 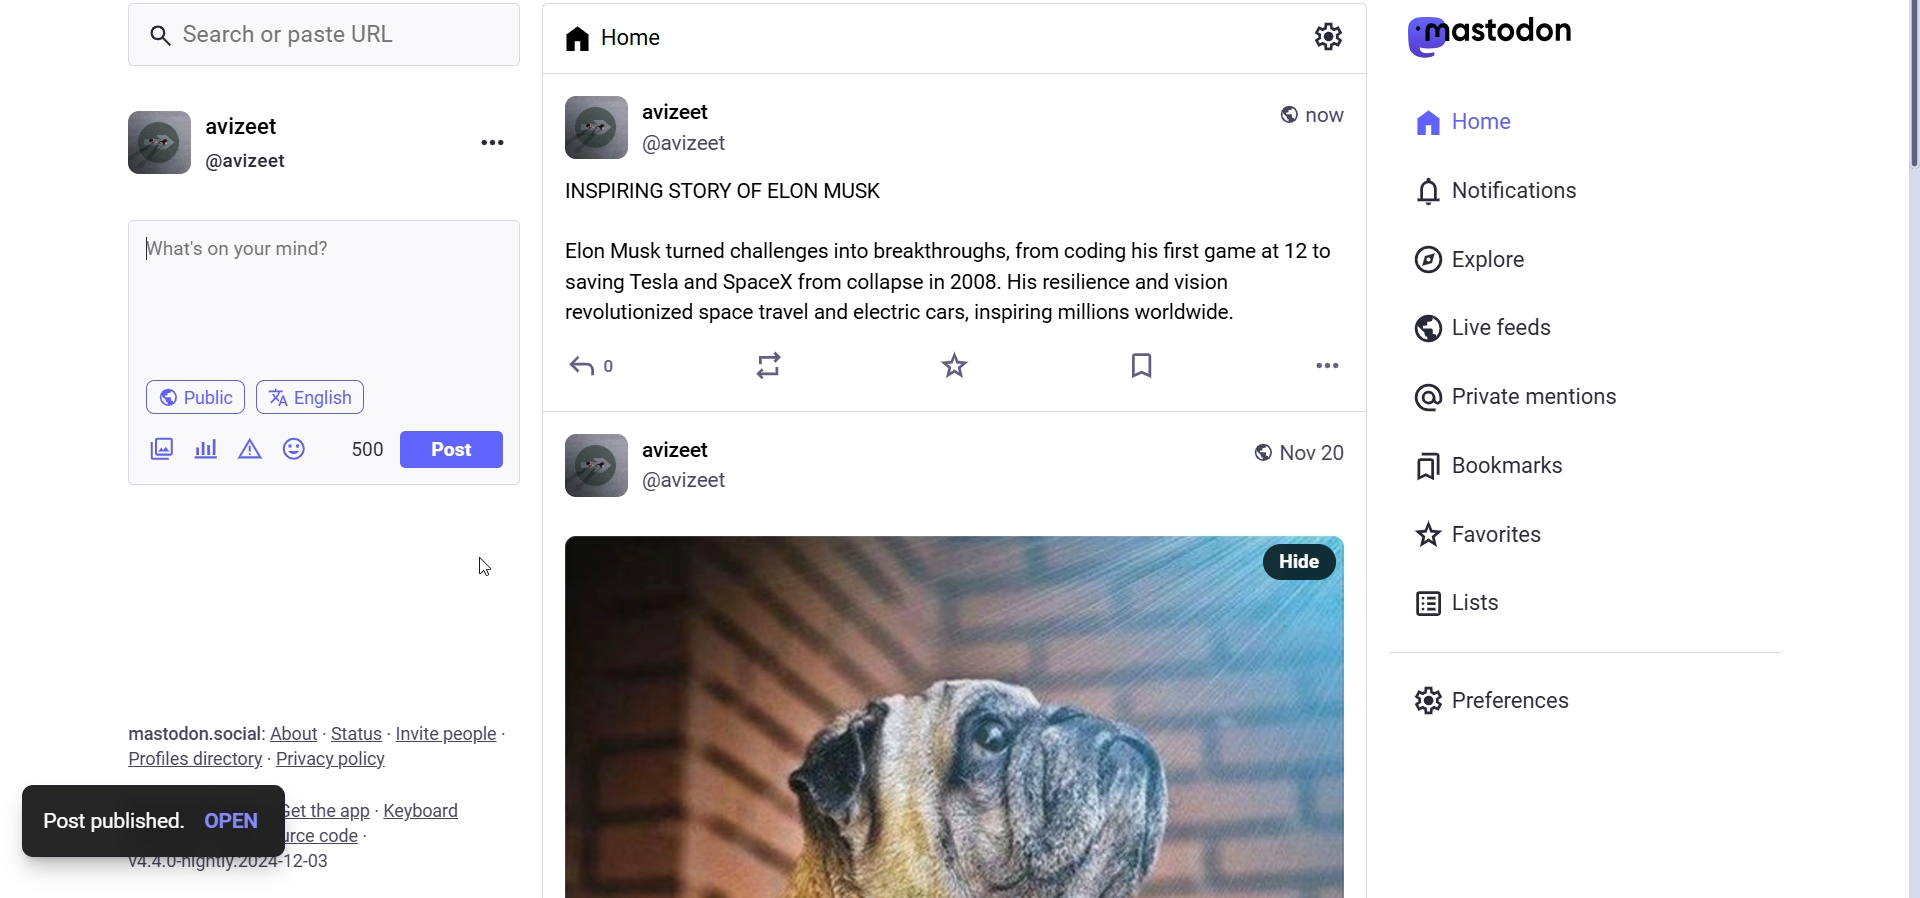 What do you see at coordinates (244, 821) in the screenshot?
I see `Open` at bounding box center [244, 821].